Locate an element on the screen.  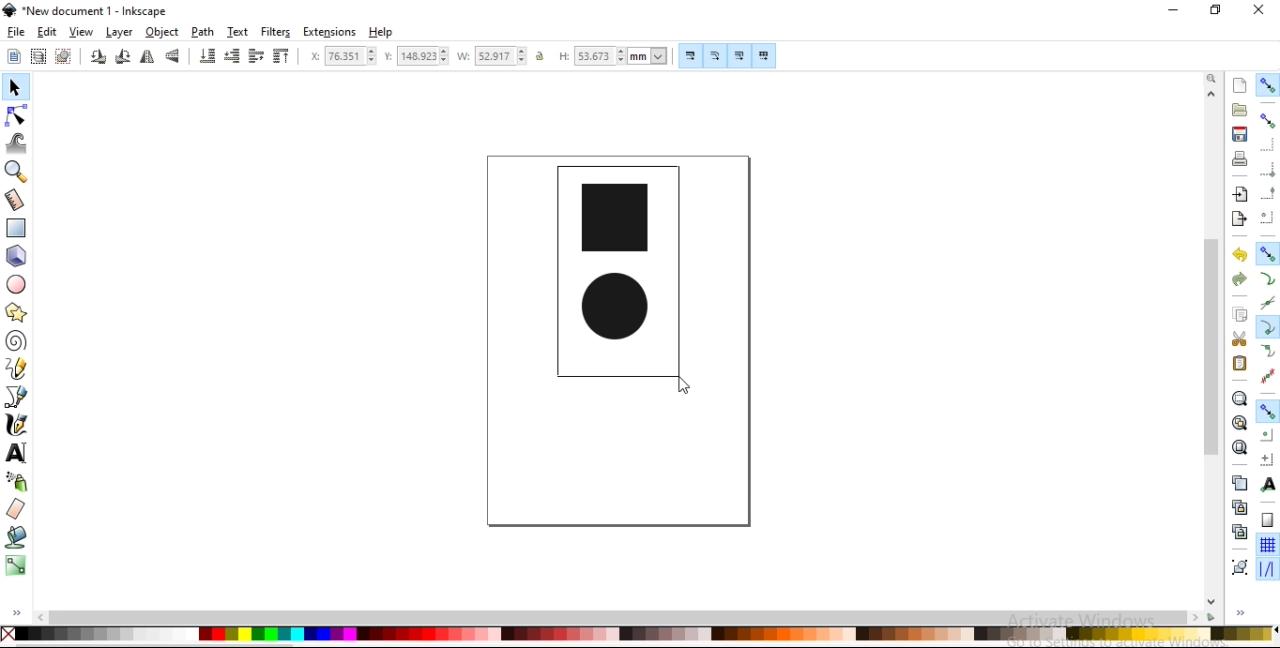
help is located at coordinates (381, 32).